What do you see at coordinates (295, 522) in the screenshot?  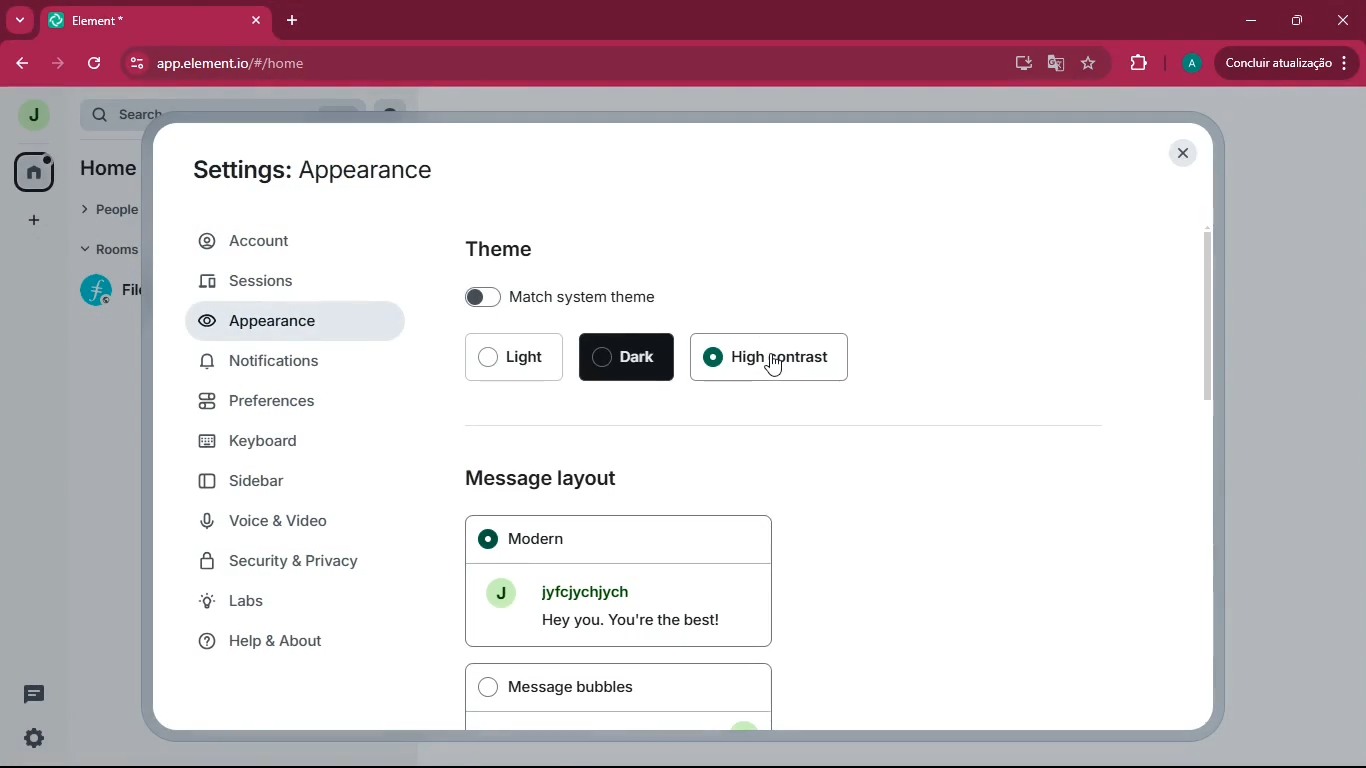 I see `voice` at bounding box center [295, 522].